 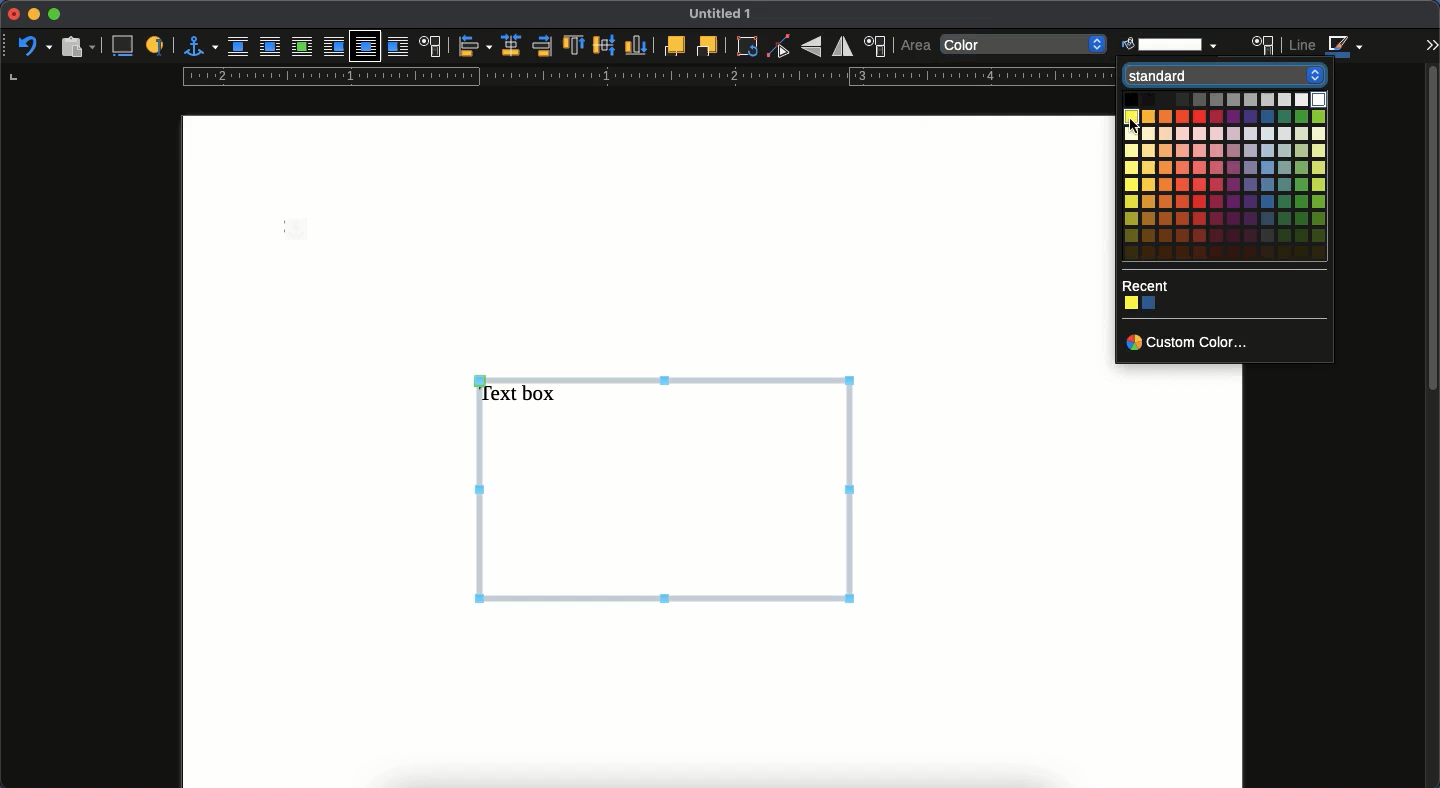 I want to click on top, so click(x=574, y=47).